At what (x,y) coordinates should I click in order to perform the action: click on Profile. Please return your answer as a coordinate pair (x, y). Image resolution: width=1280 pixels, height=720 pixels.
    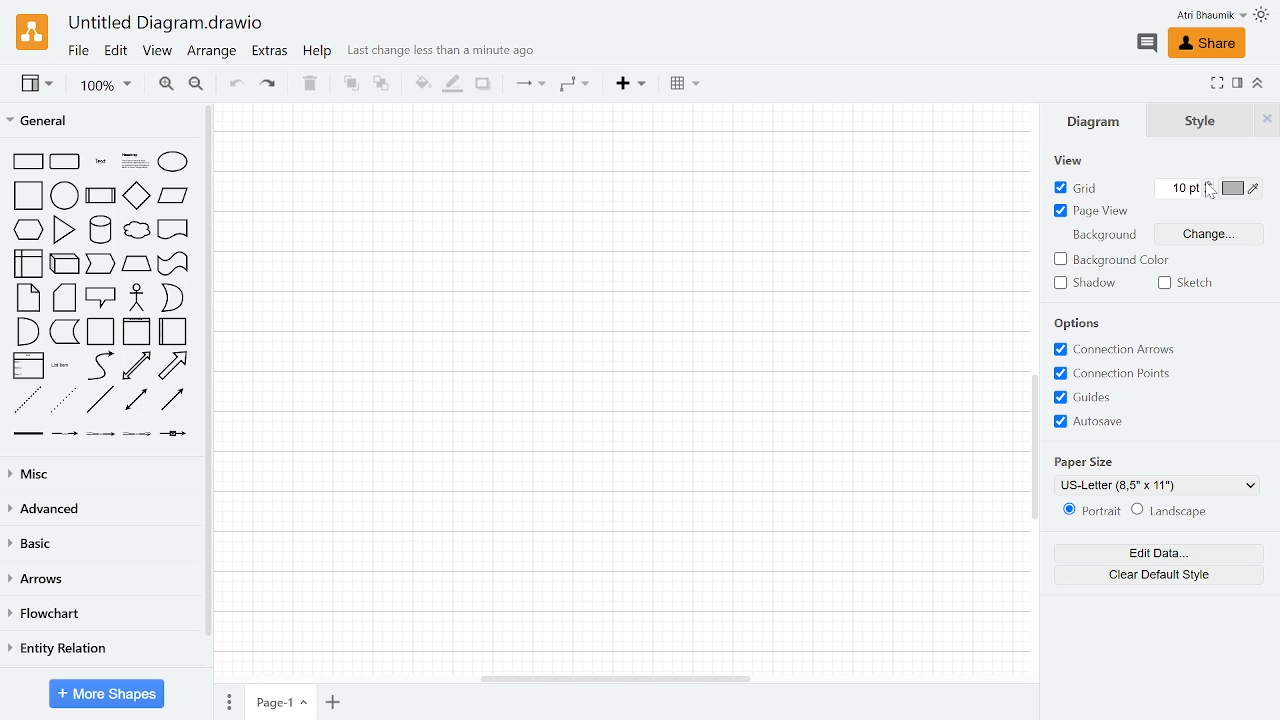
    Looking at the image, I should click on (1211, 15).